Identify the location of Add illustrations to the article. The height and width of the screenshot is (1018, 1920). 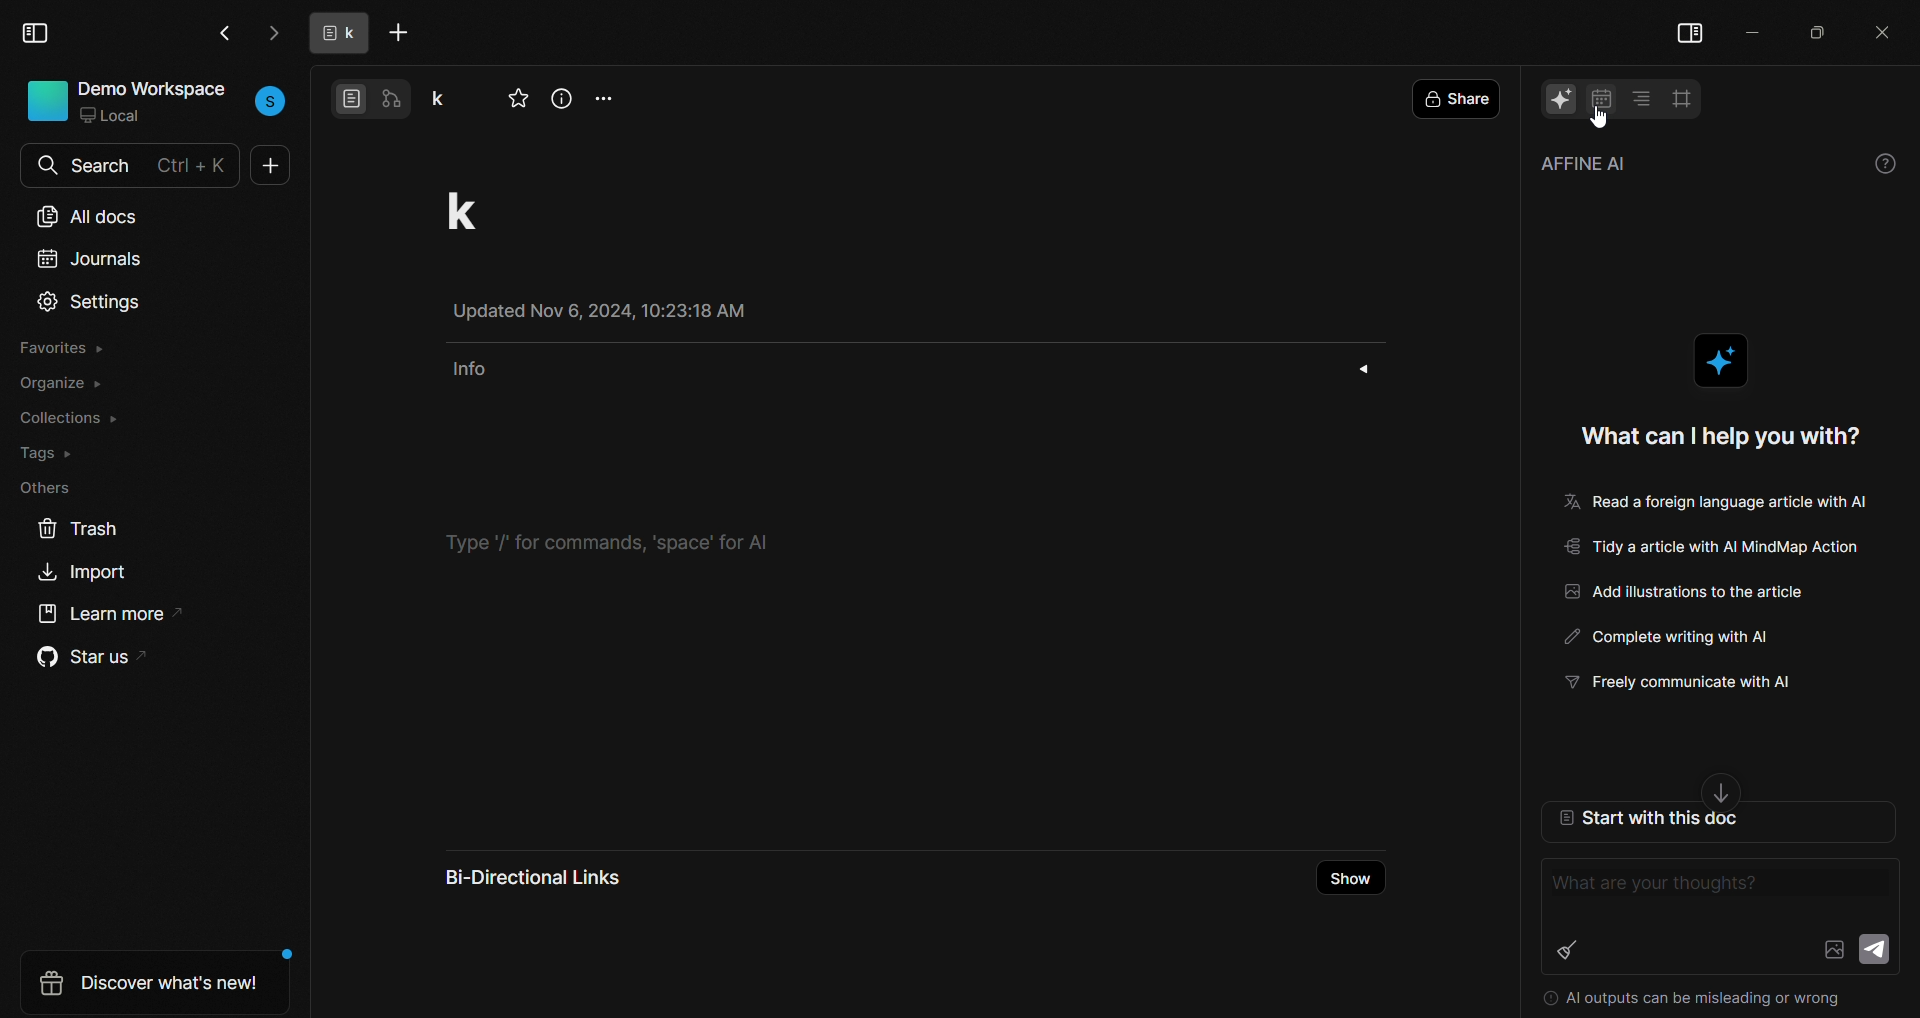
(1685, 593).